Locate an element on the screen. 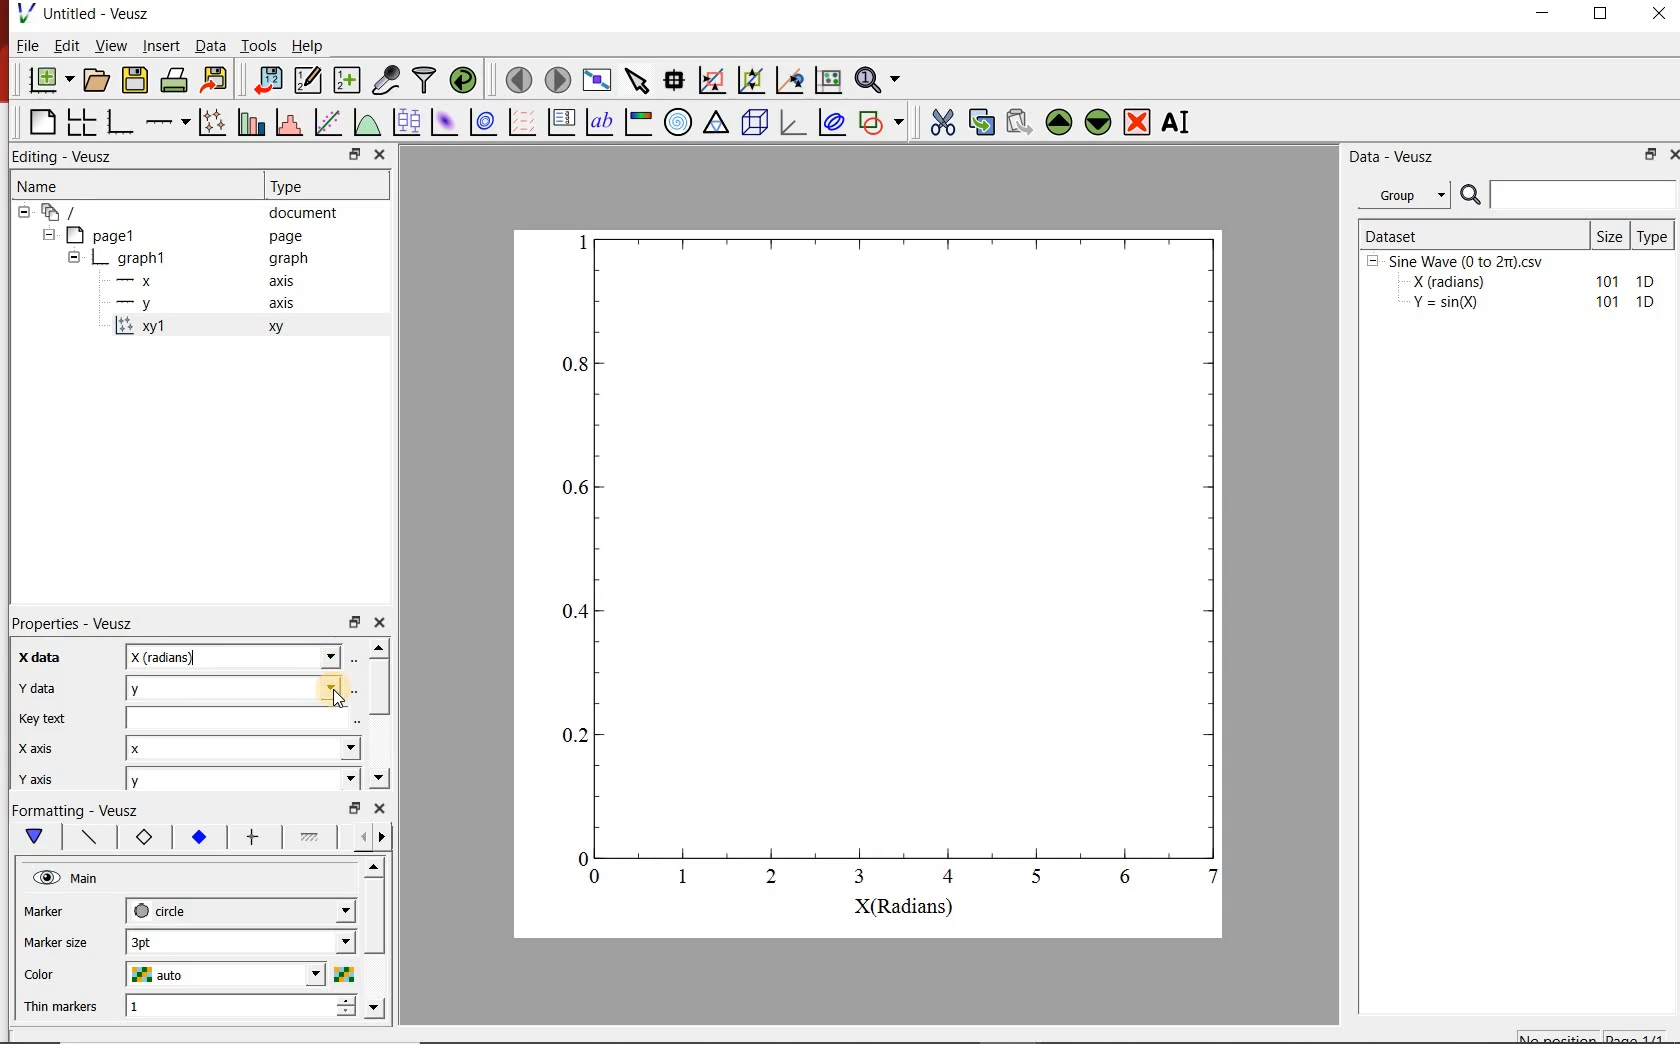  Auto is located at coordinates (239, 717).